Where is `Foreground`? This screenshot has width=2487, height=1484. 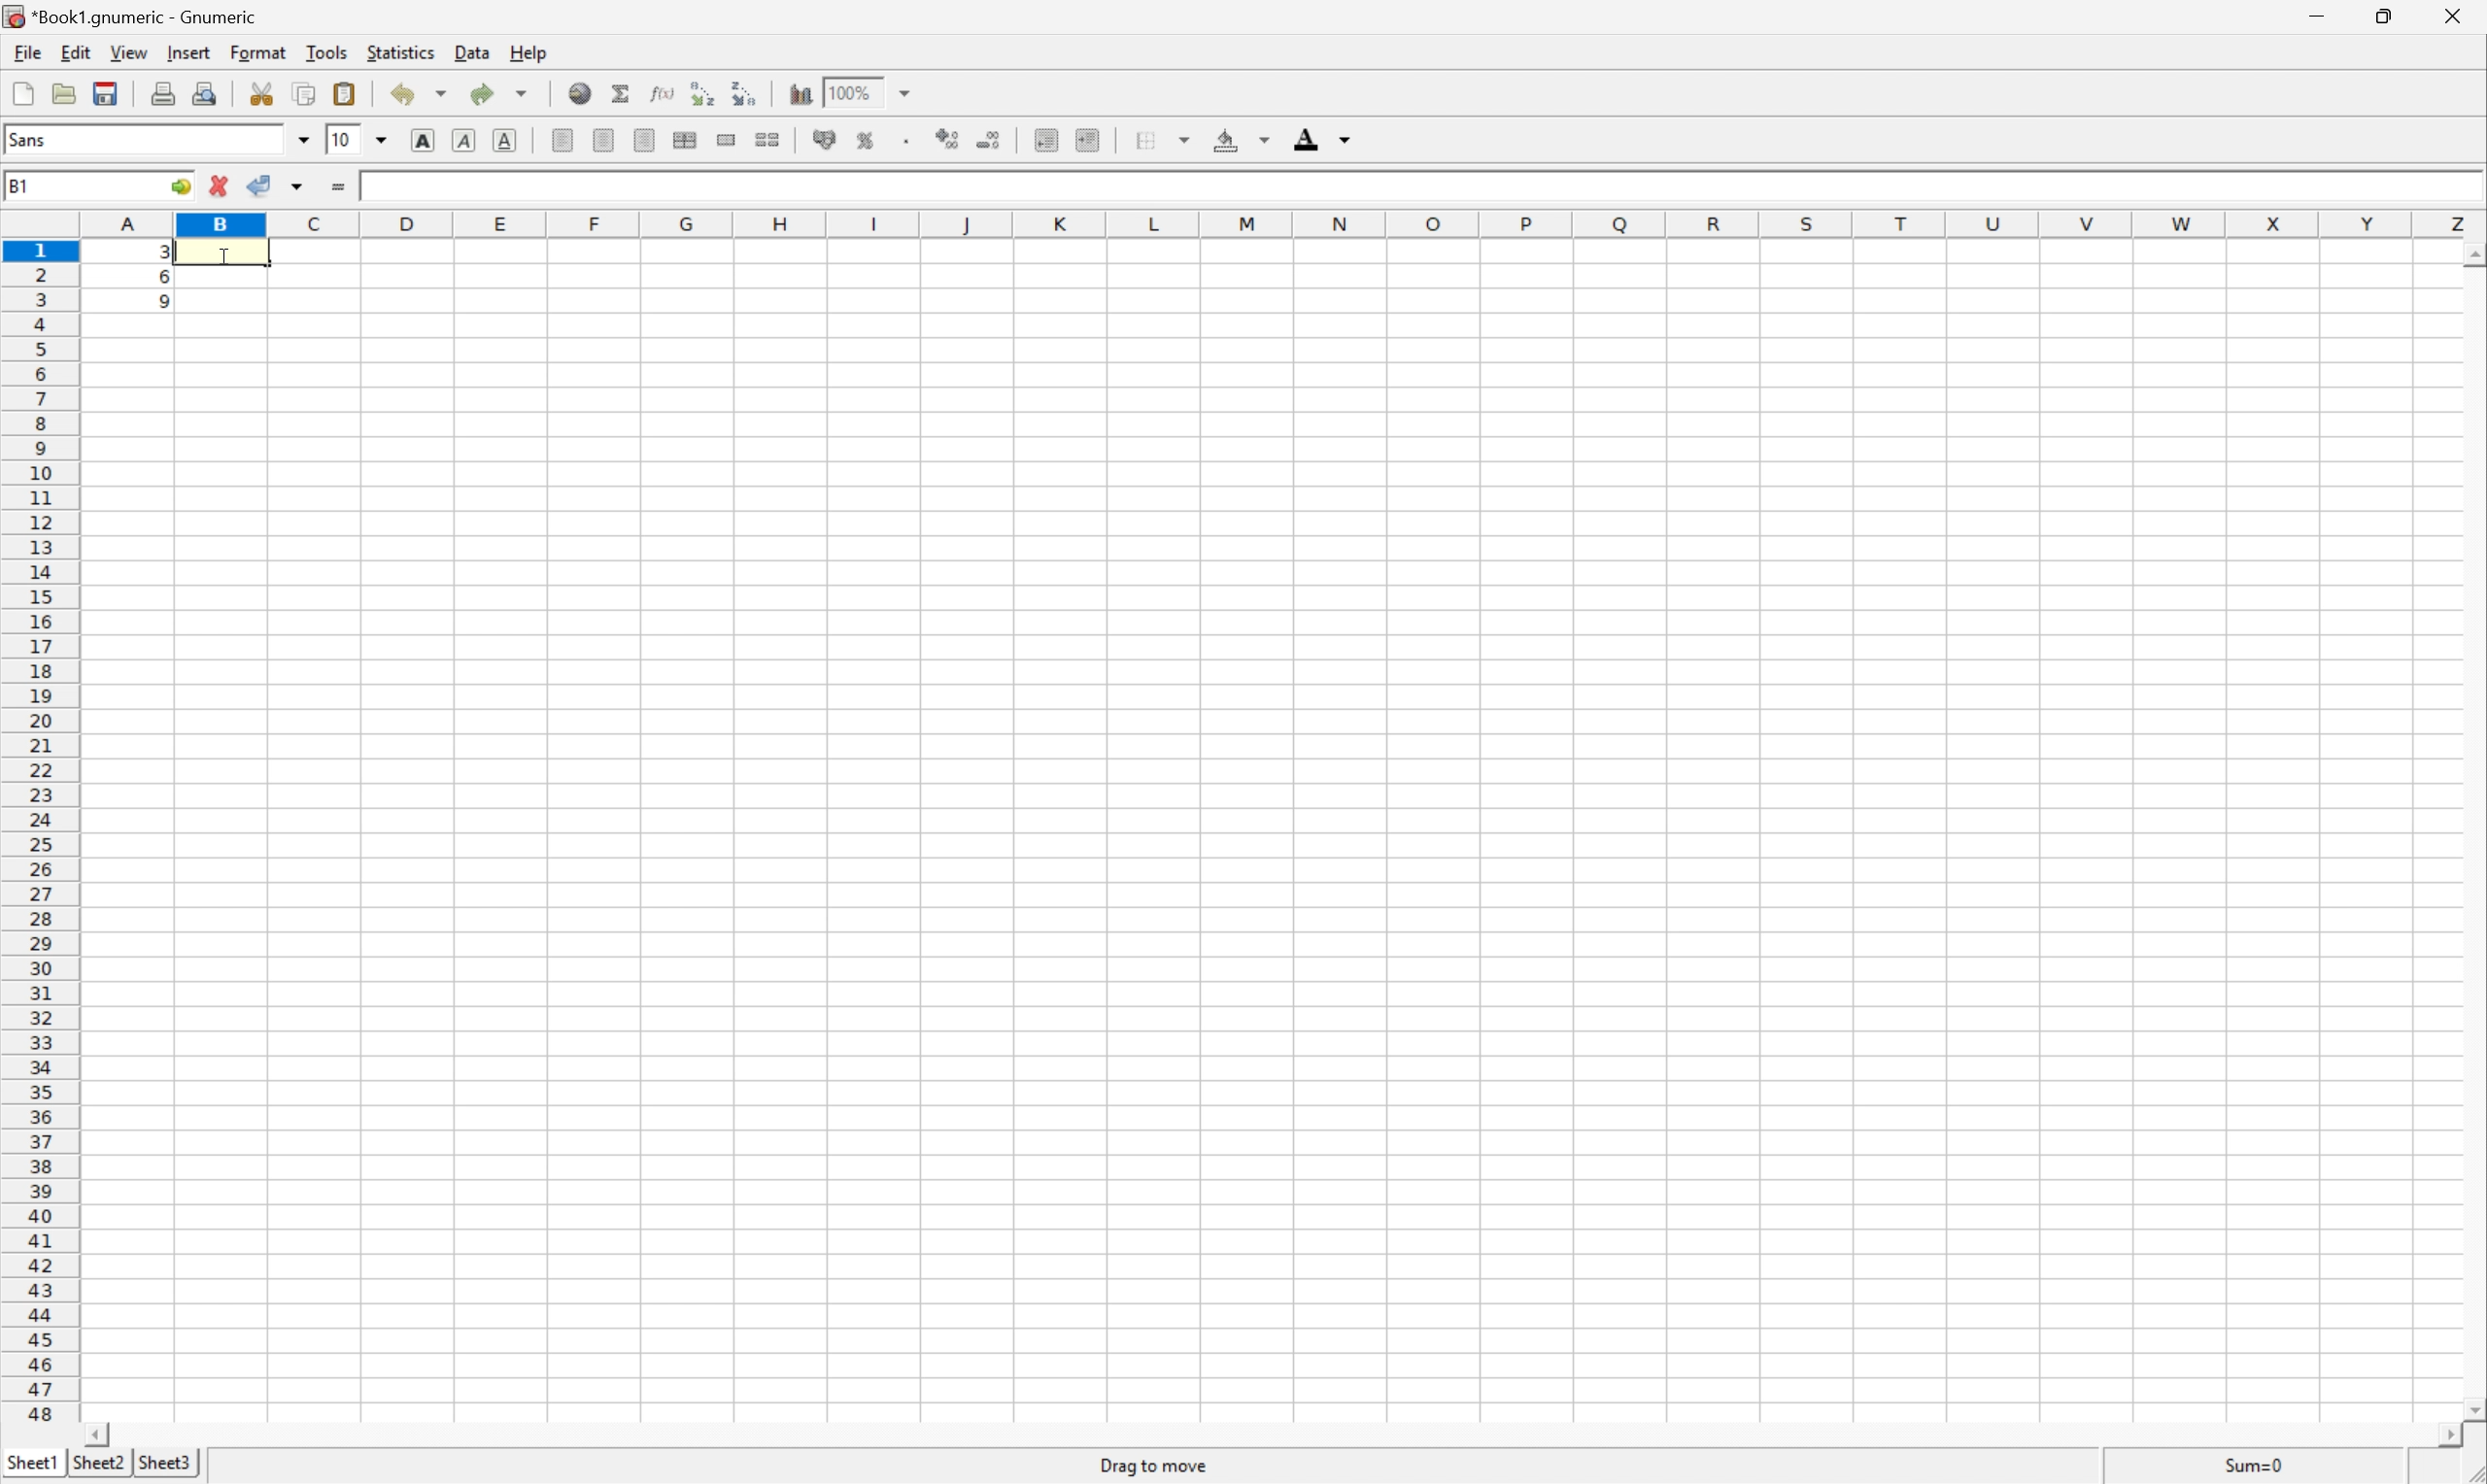
Foreground is located at coordinates (1320, 139).